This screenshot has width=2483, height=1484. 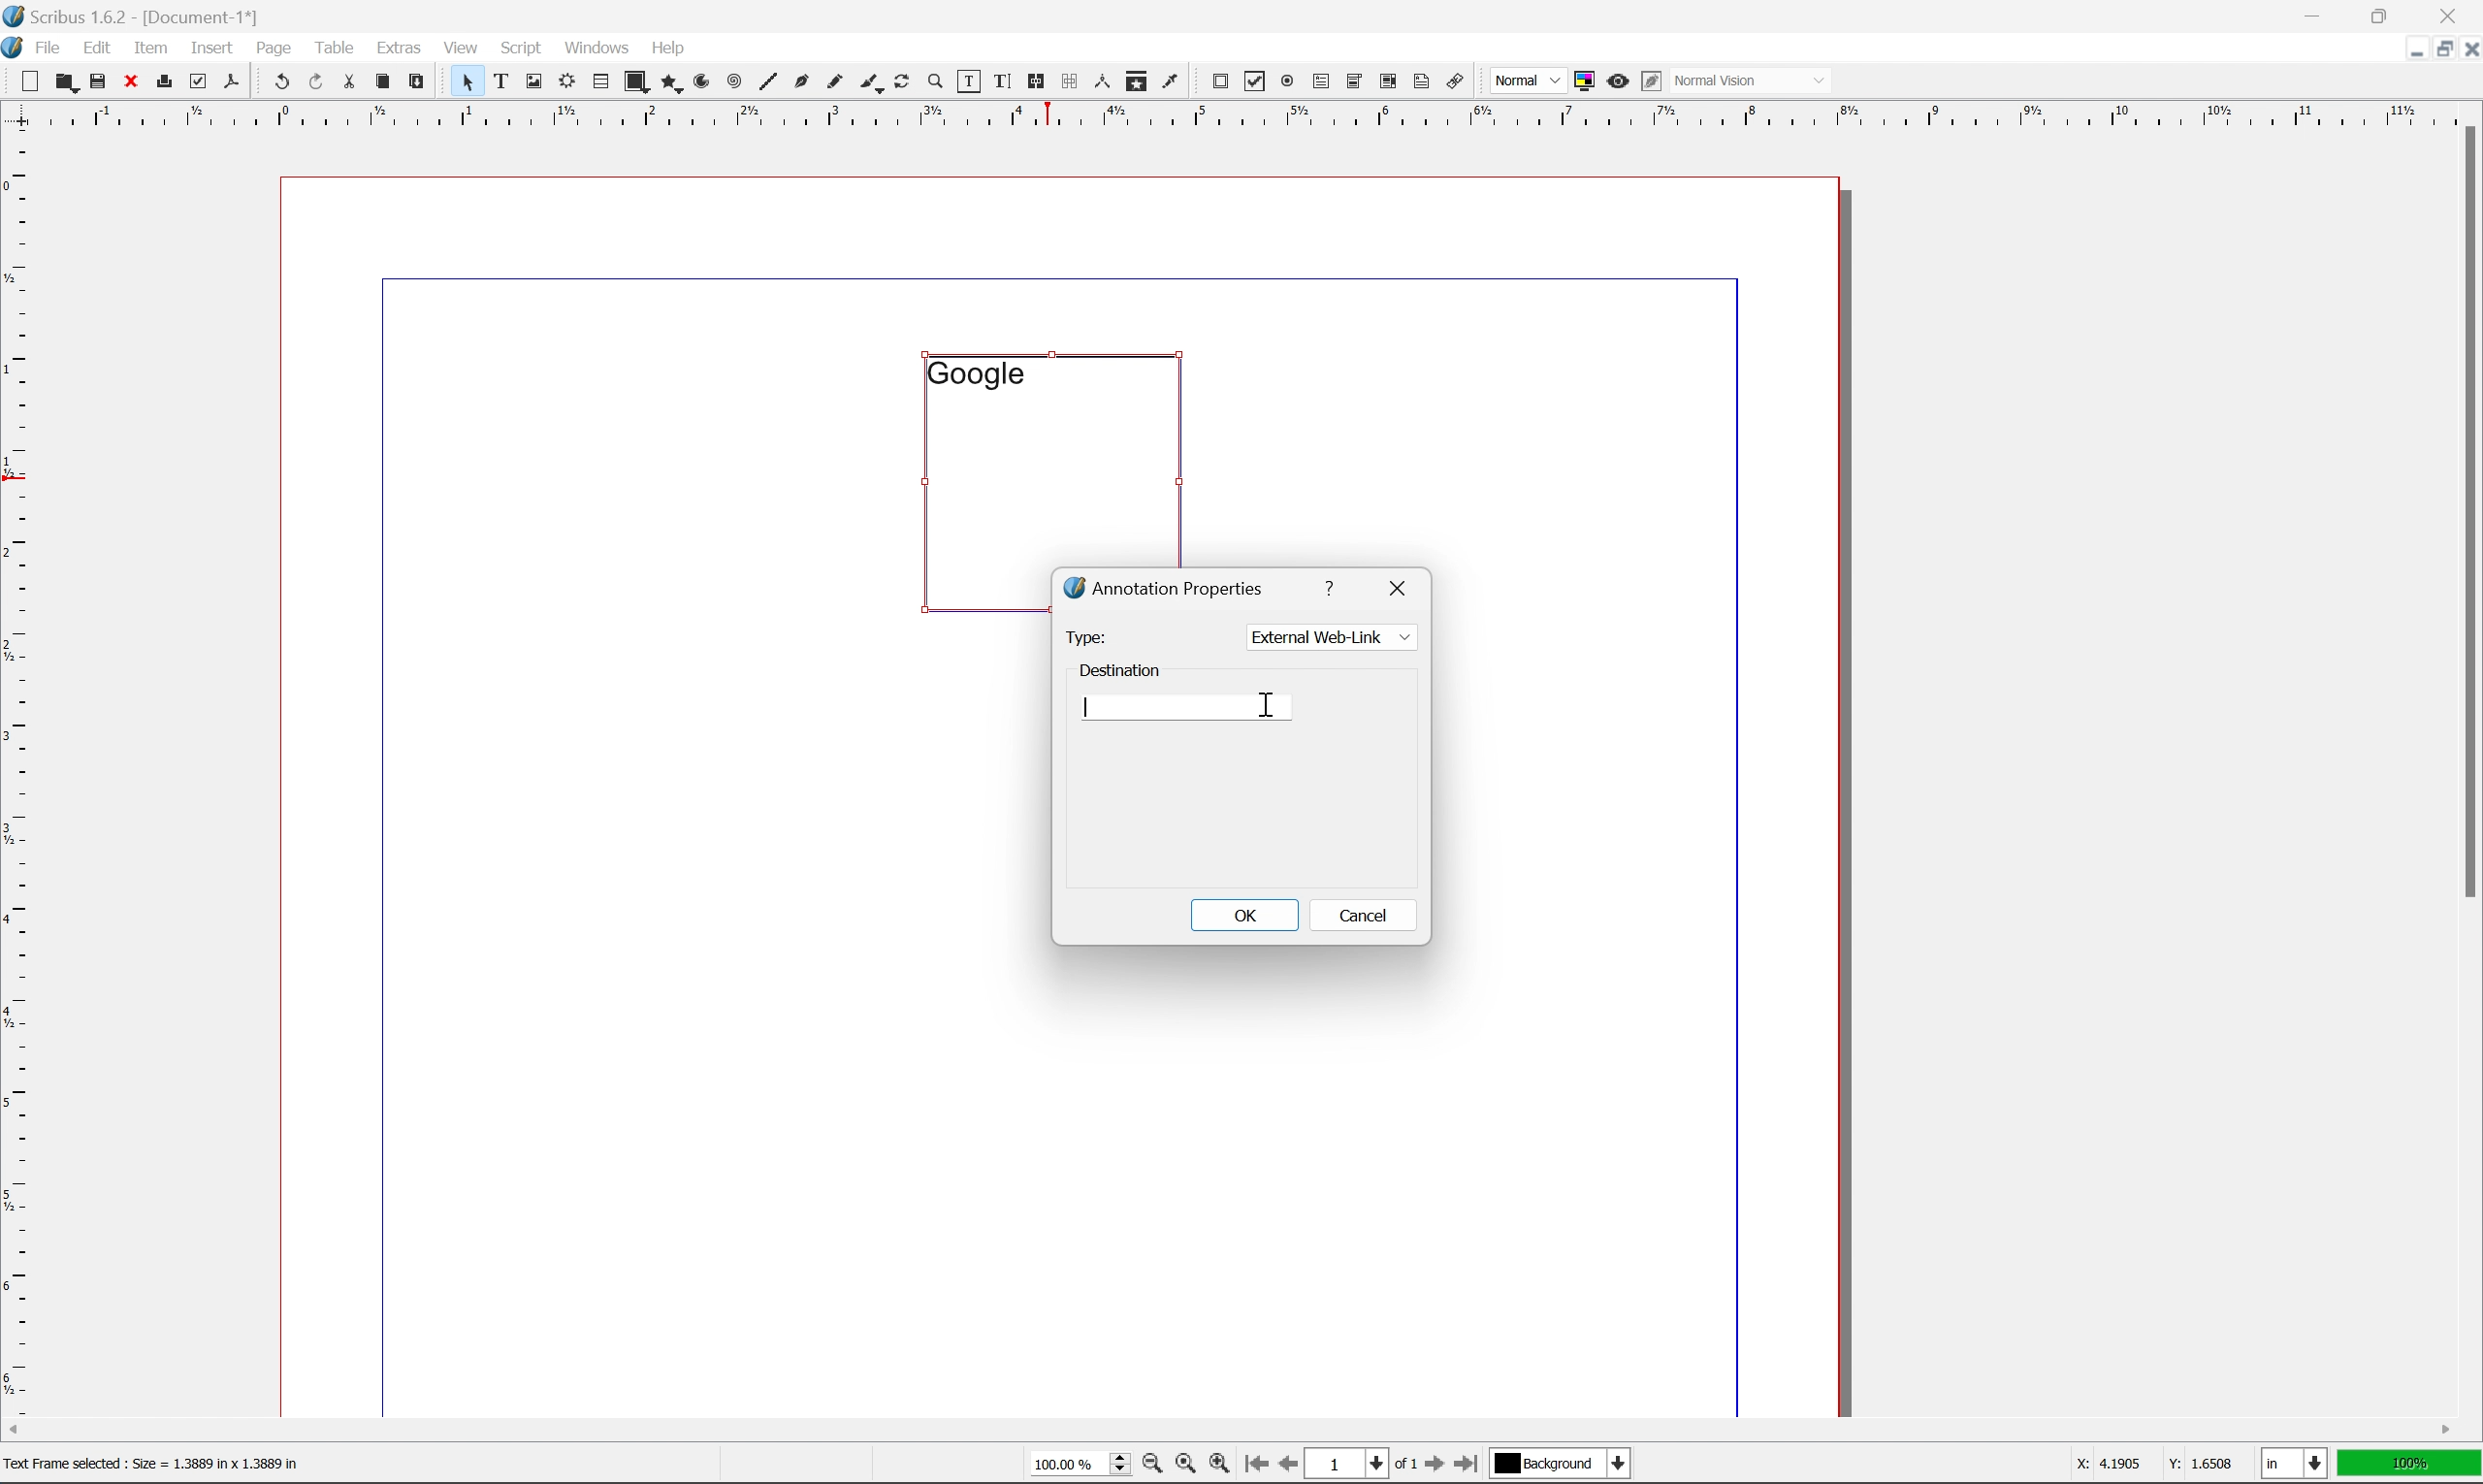 What do you see at coordinates (672, 84) in the screenshot?
I see `polygon` at bounding box center [672, 84].